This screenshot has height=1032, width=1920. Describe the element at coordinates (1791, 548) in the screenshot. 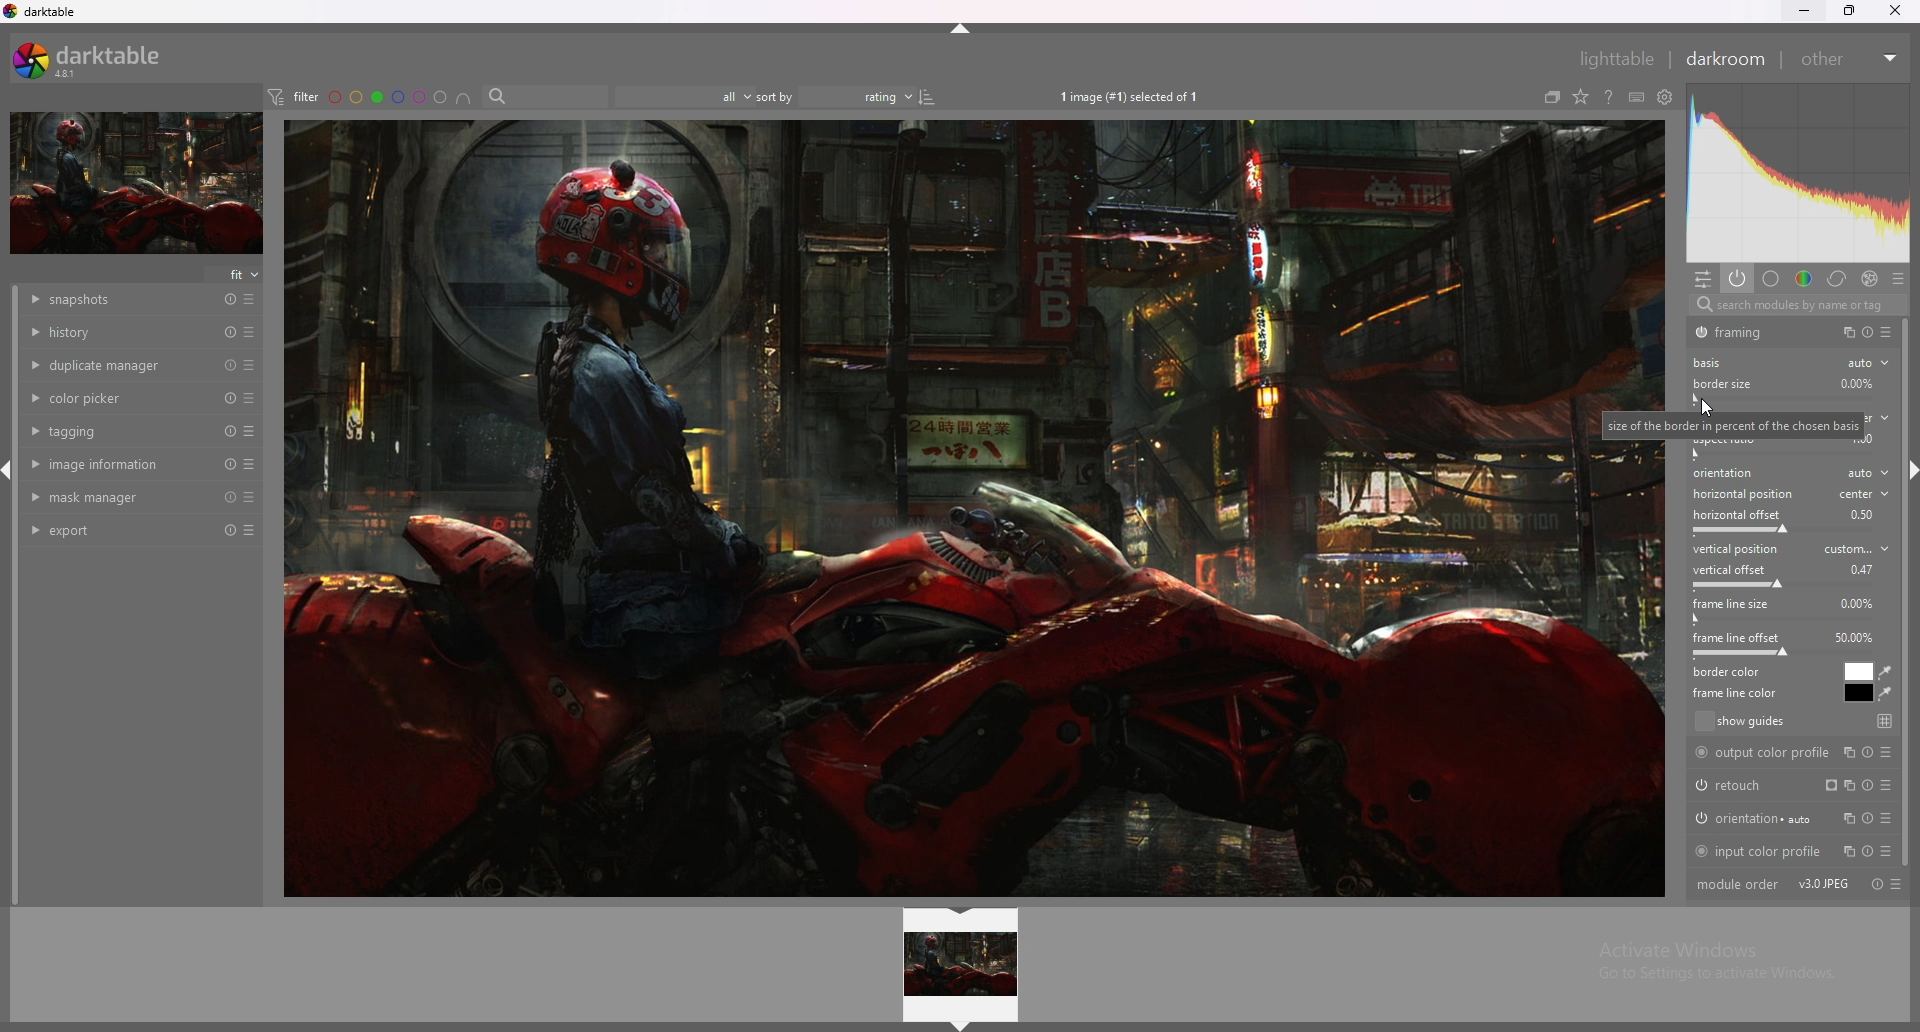

I see `vertical position` at that location.